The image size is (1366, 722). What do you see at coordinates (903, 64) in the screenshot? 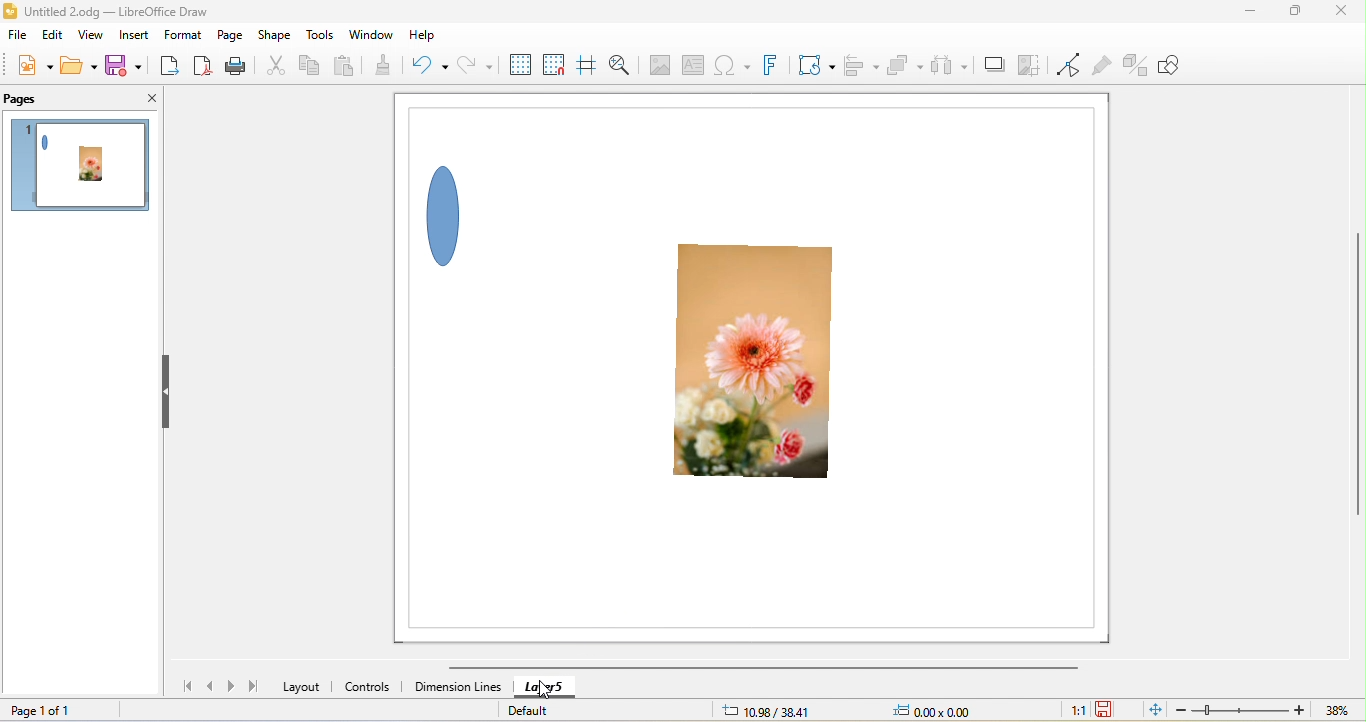
I see `arrange` at bounding box center [903, 64].